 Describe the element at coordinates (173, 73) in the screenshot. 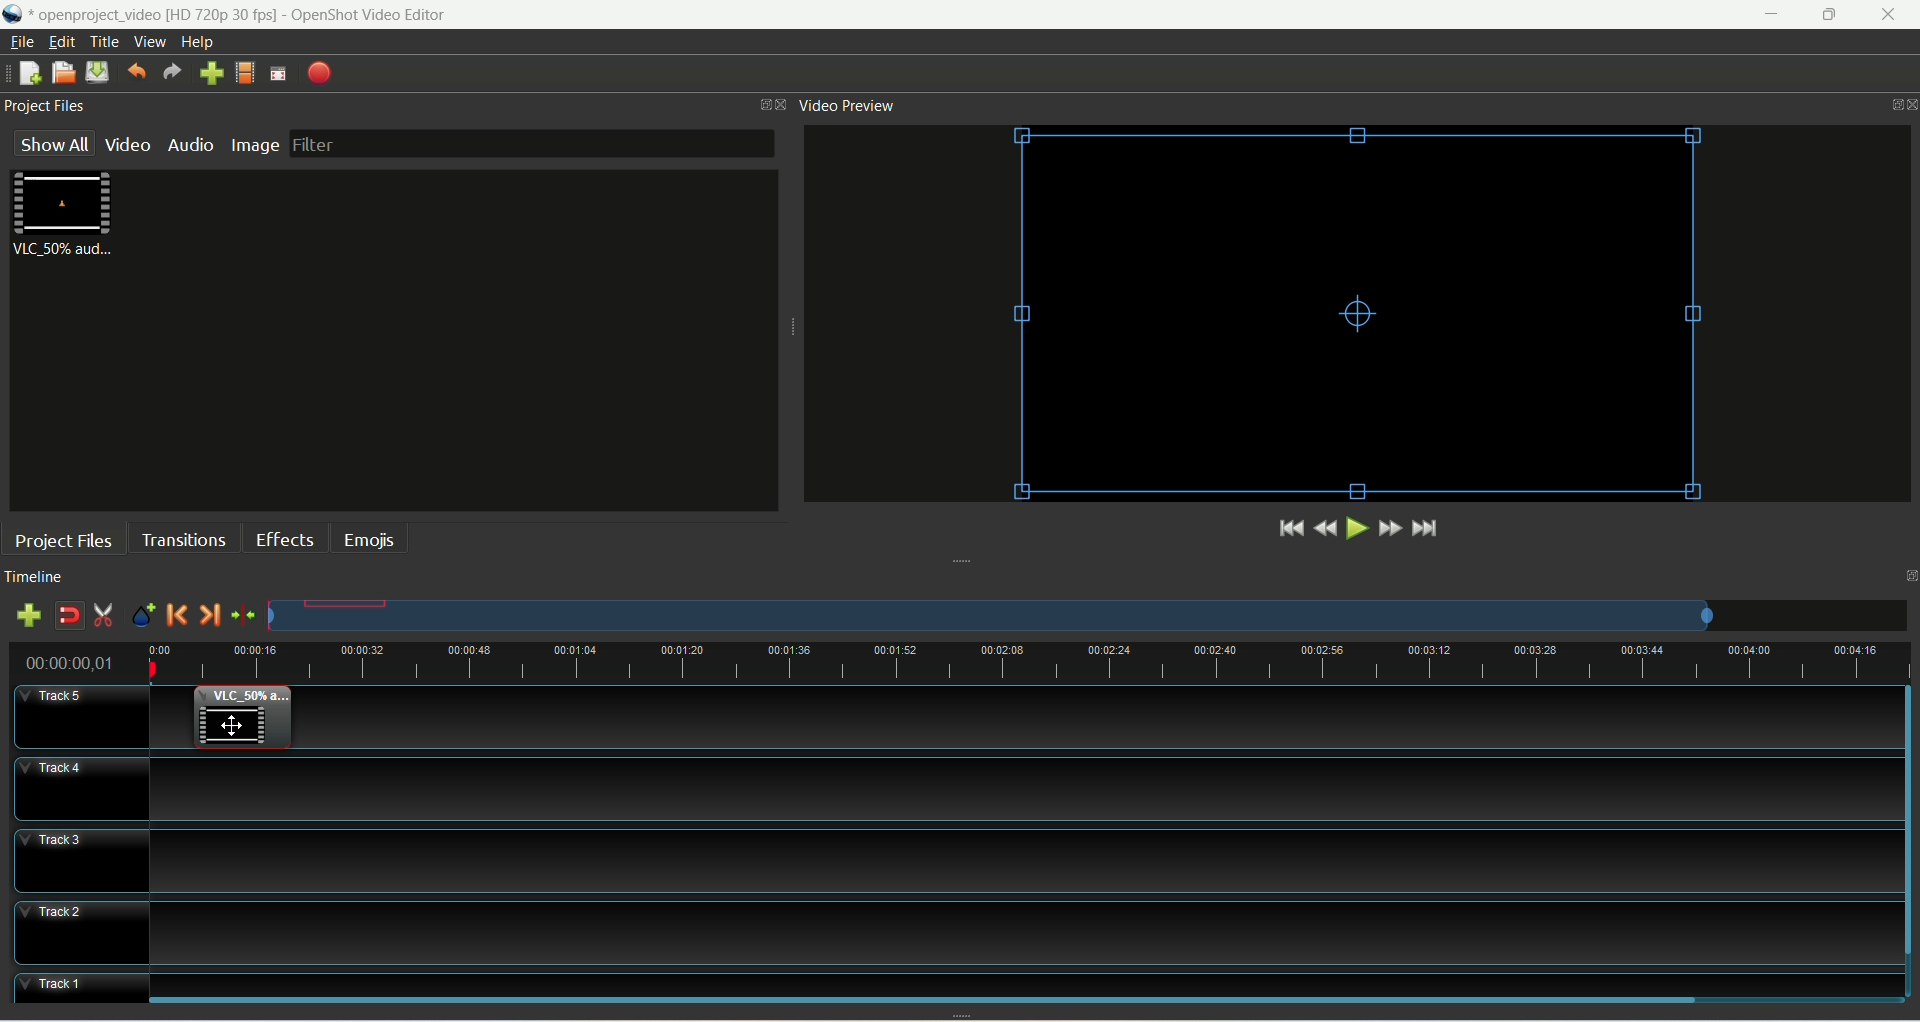

I see `redo` at that location.